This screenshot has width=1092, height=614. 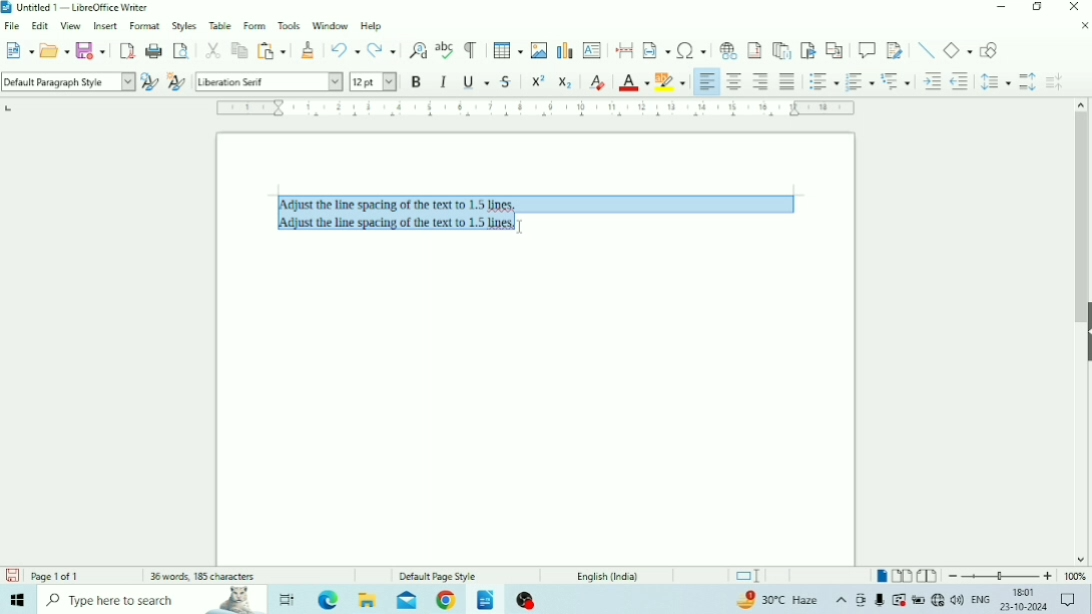 I want to click on Notifications, so click(x=1067, y=598).